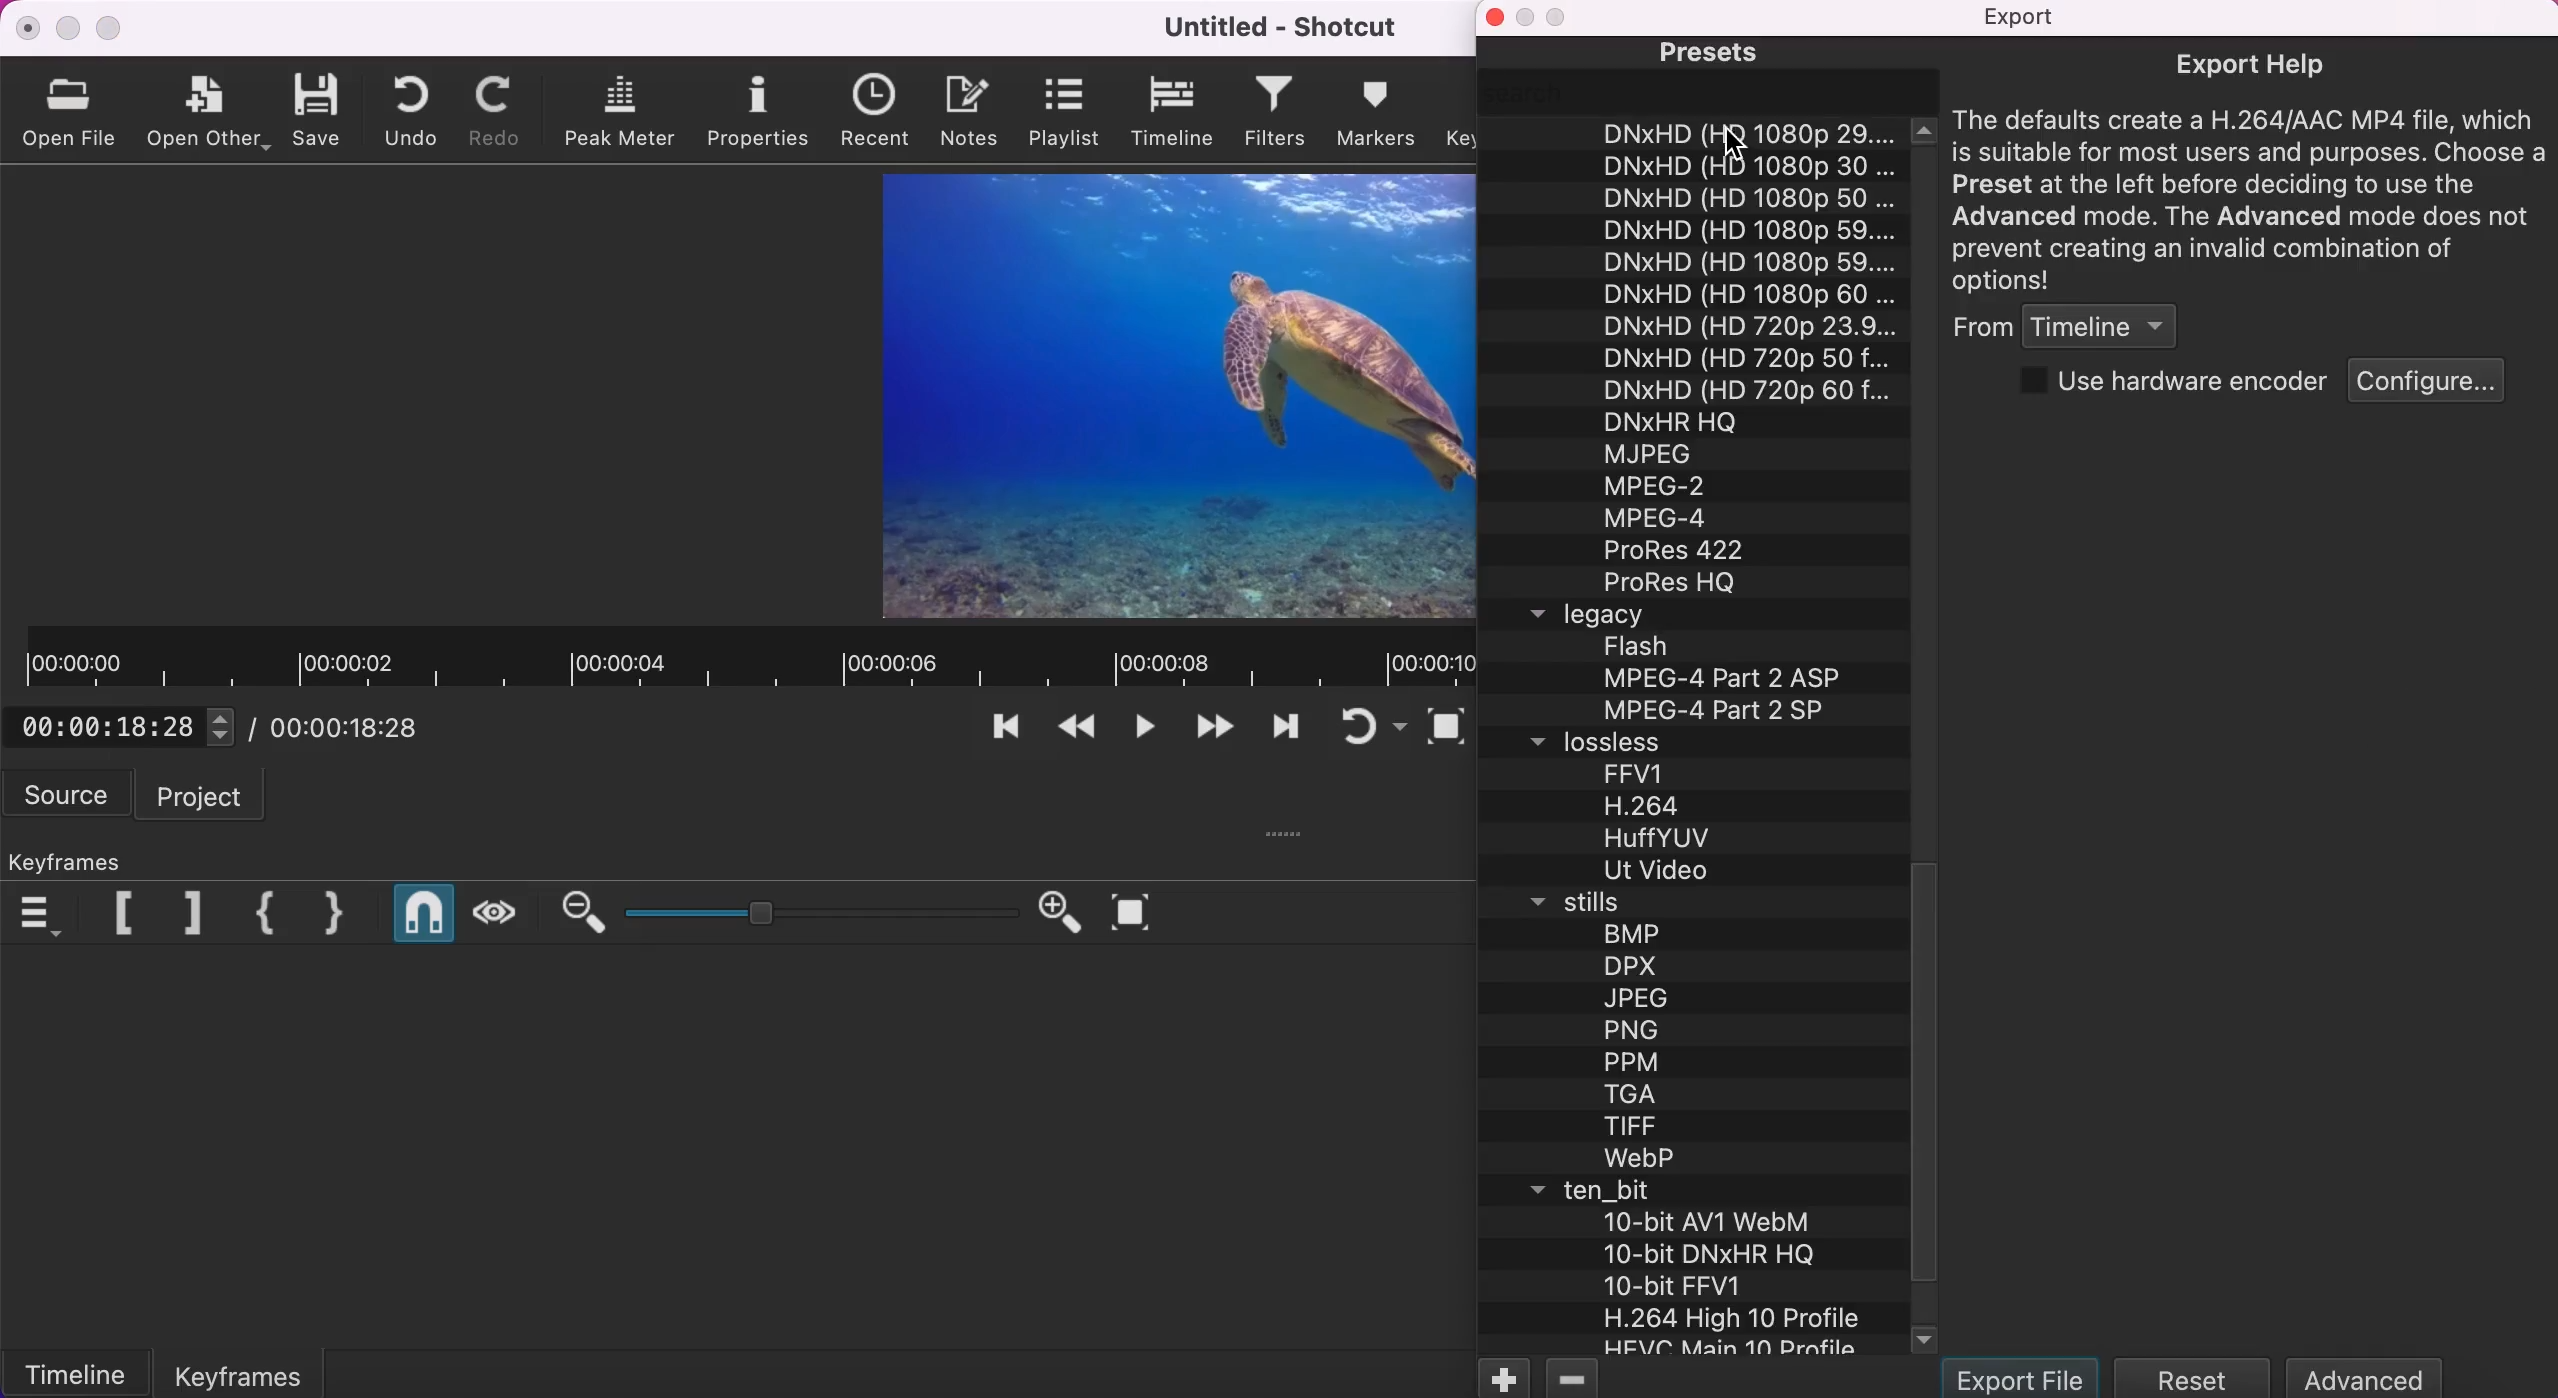 The image size is (2558, 1398). I want to click on export file, so click(2021, 1377).